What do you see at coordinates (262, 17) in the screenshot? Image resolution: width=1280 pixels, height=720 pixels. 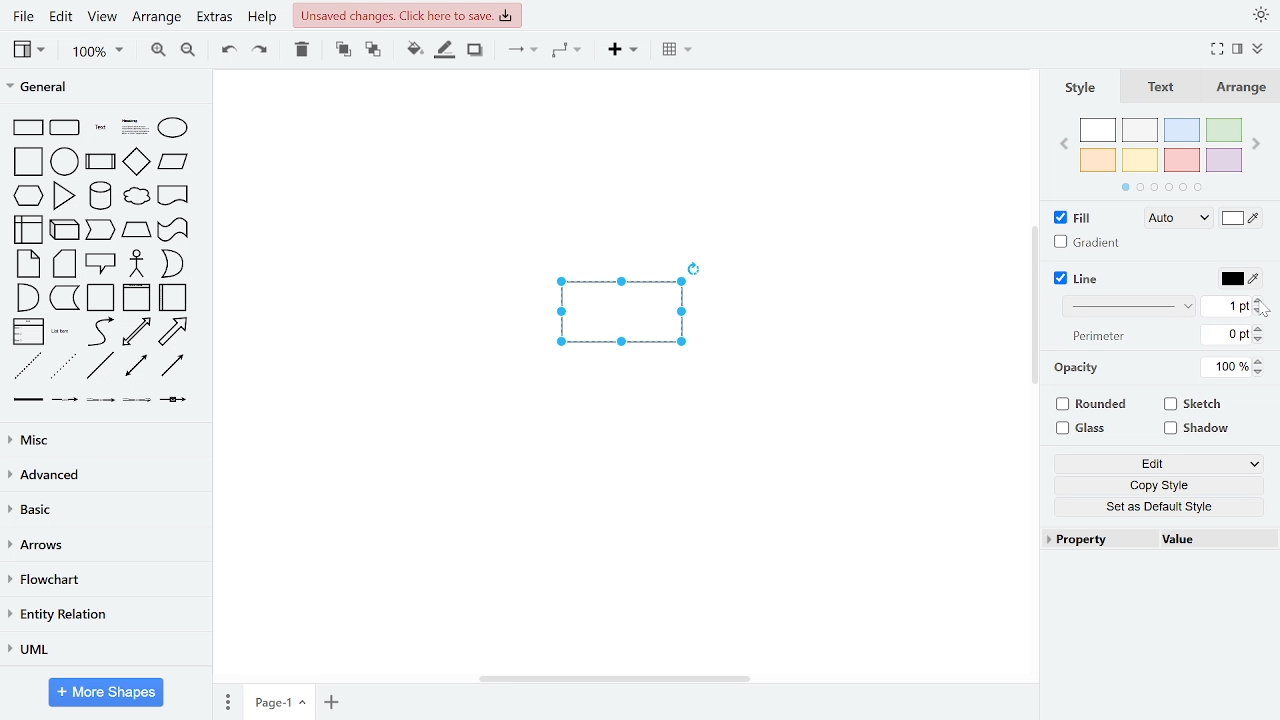 I see `help` at bounding box center [262, 17].